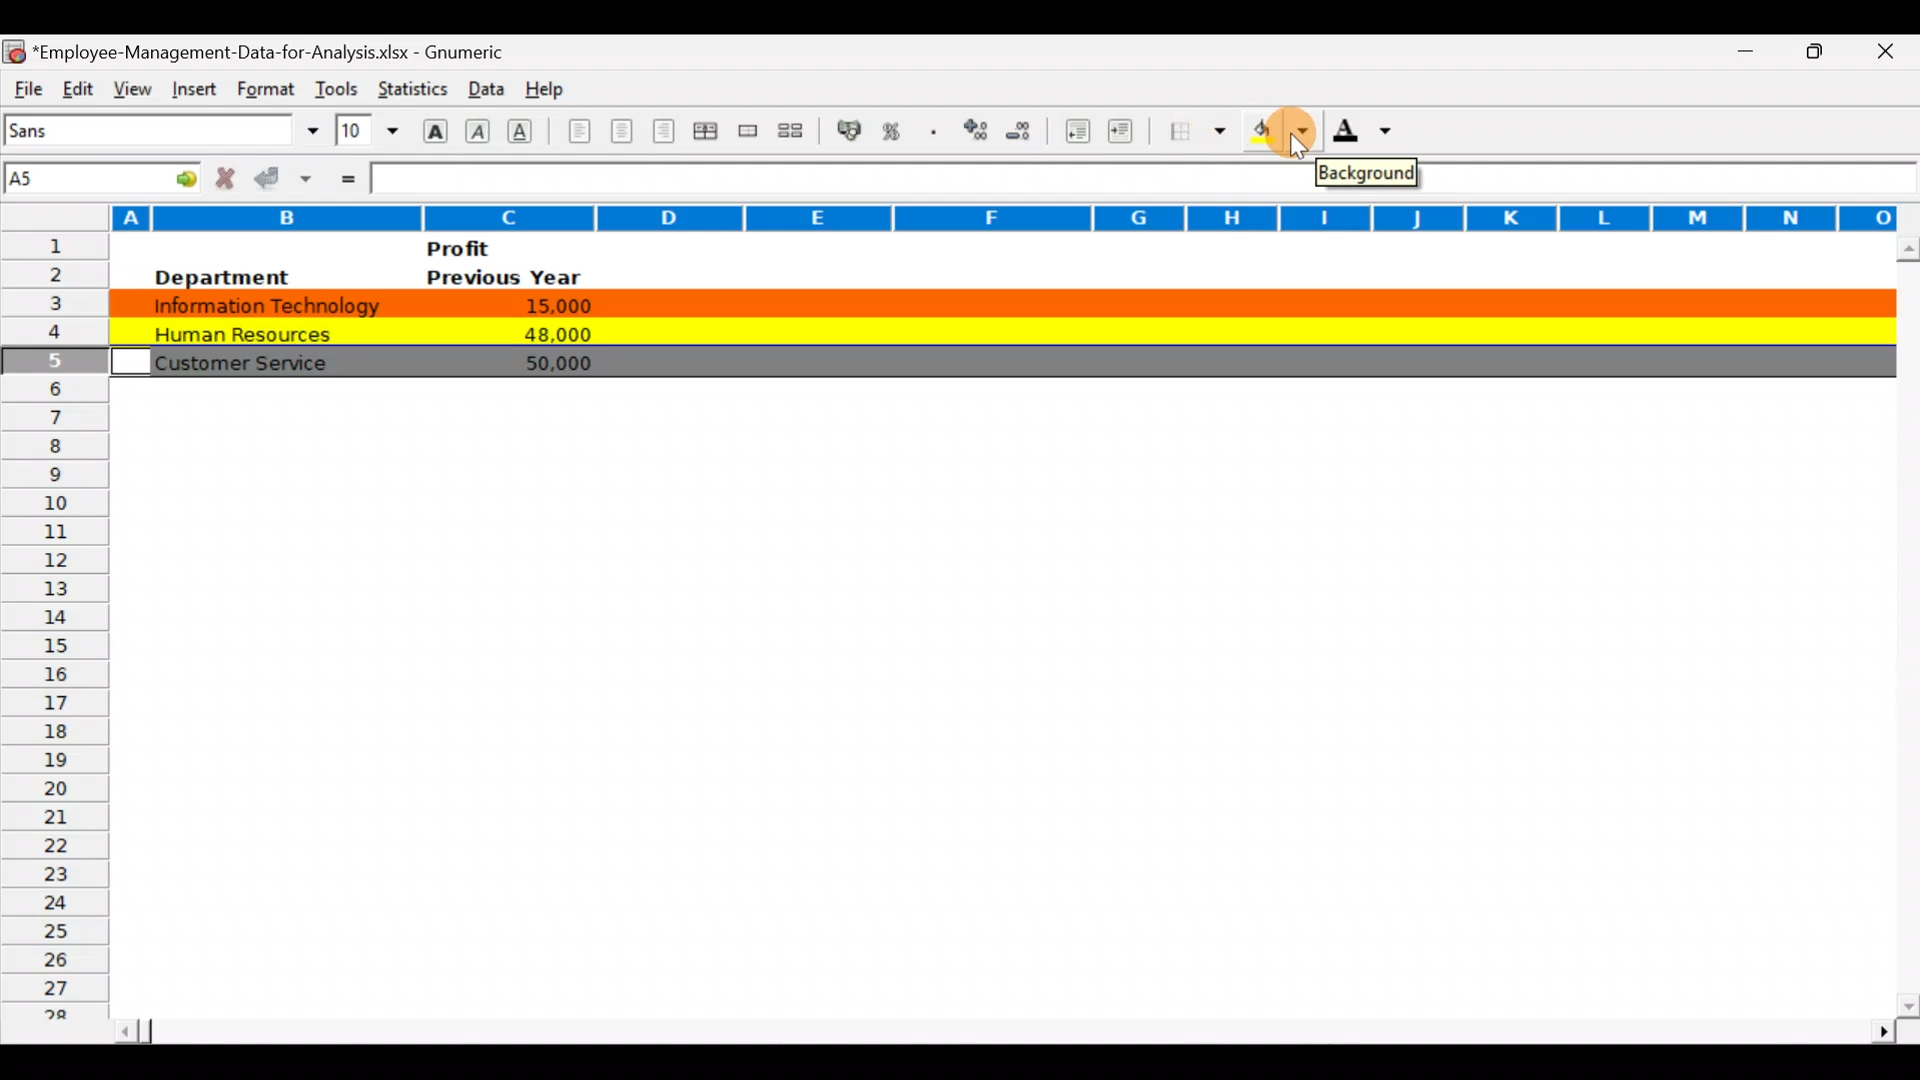 The height and width of the screenshot is (1080, 1920). I want to click on Cancel change, so click(230, 177).